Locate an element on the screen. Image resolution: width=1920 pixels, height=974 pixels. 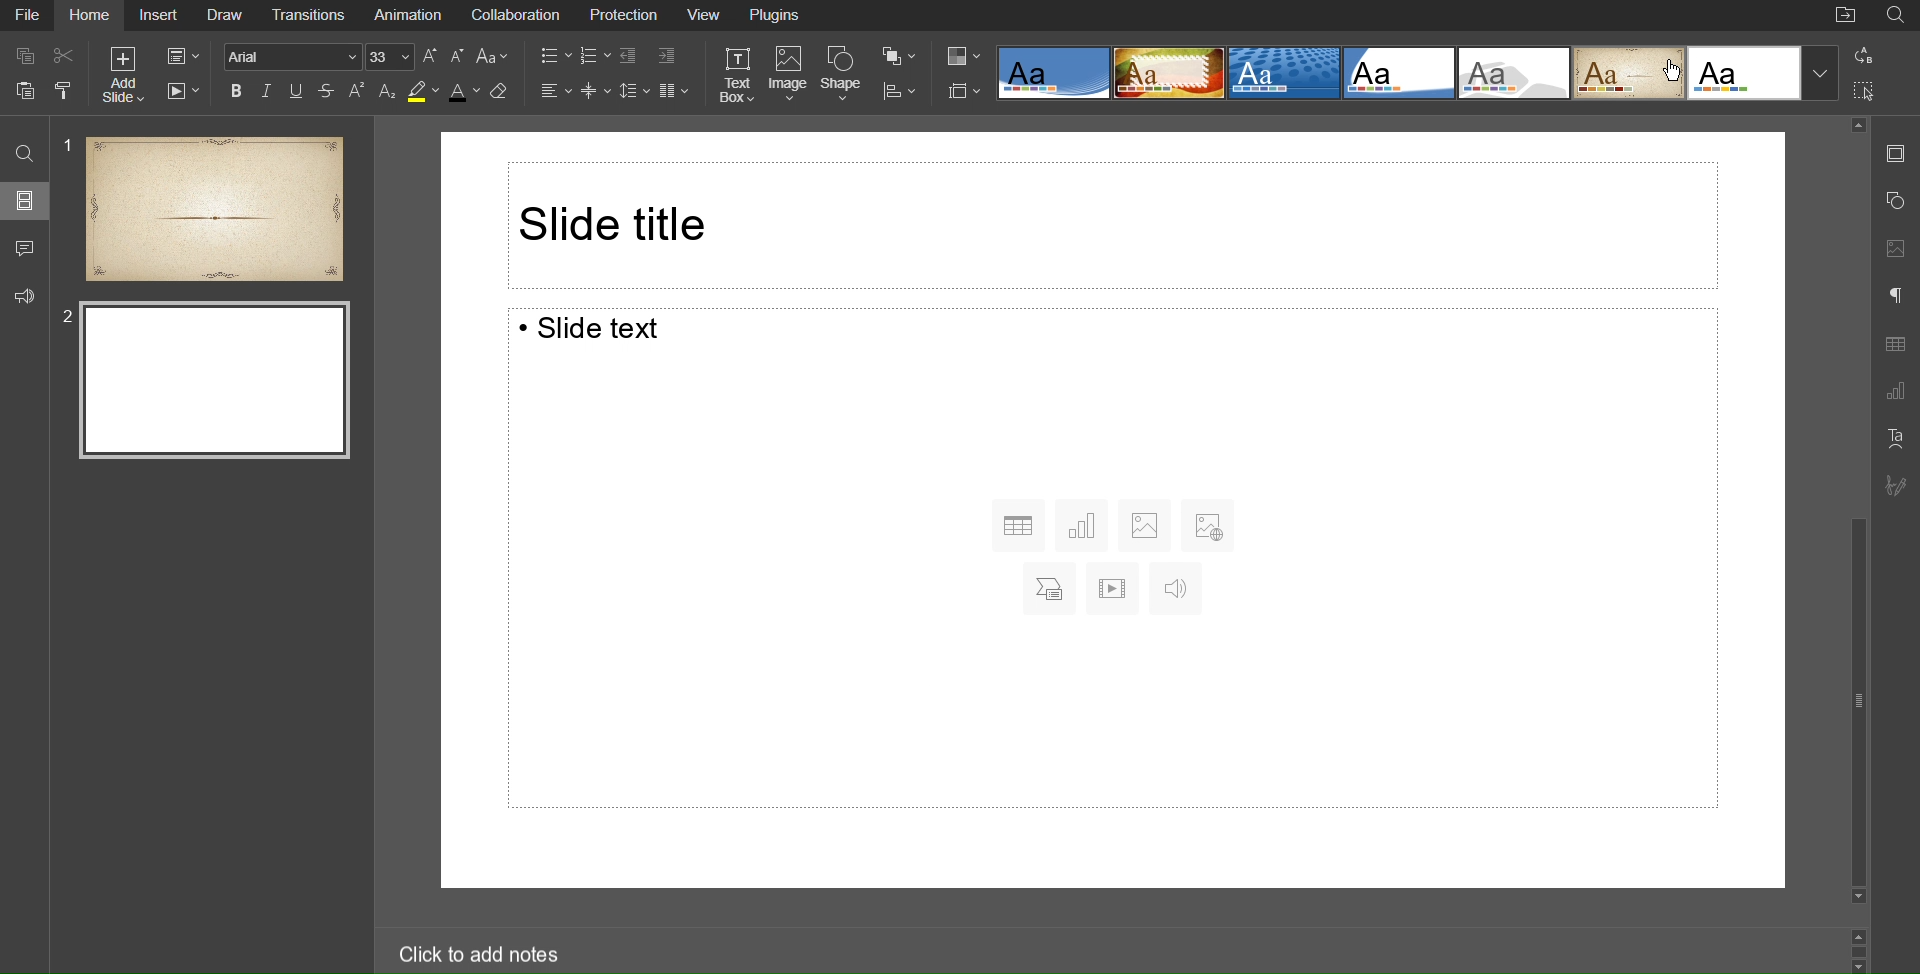
Line Spacing is located at coordinates (635, 90).